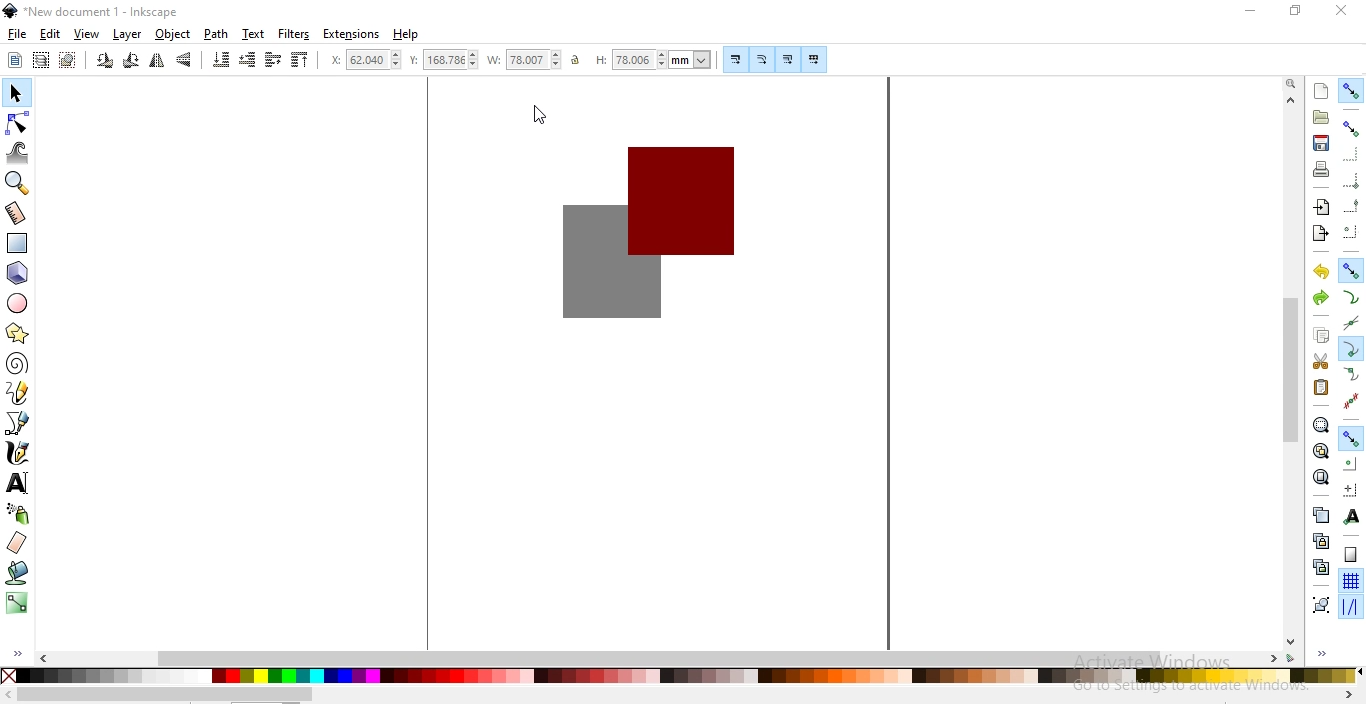 Image resolution: width=1366 pixels, height=704 pixels. Describe the element at coordinates (1291, 84) in the screenshot. I see `zoom` at that location.